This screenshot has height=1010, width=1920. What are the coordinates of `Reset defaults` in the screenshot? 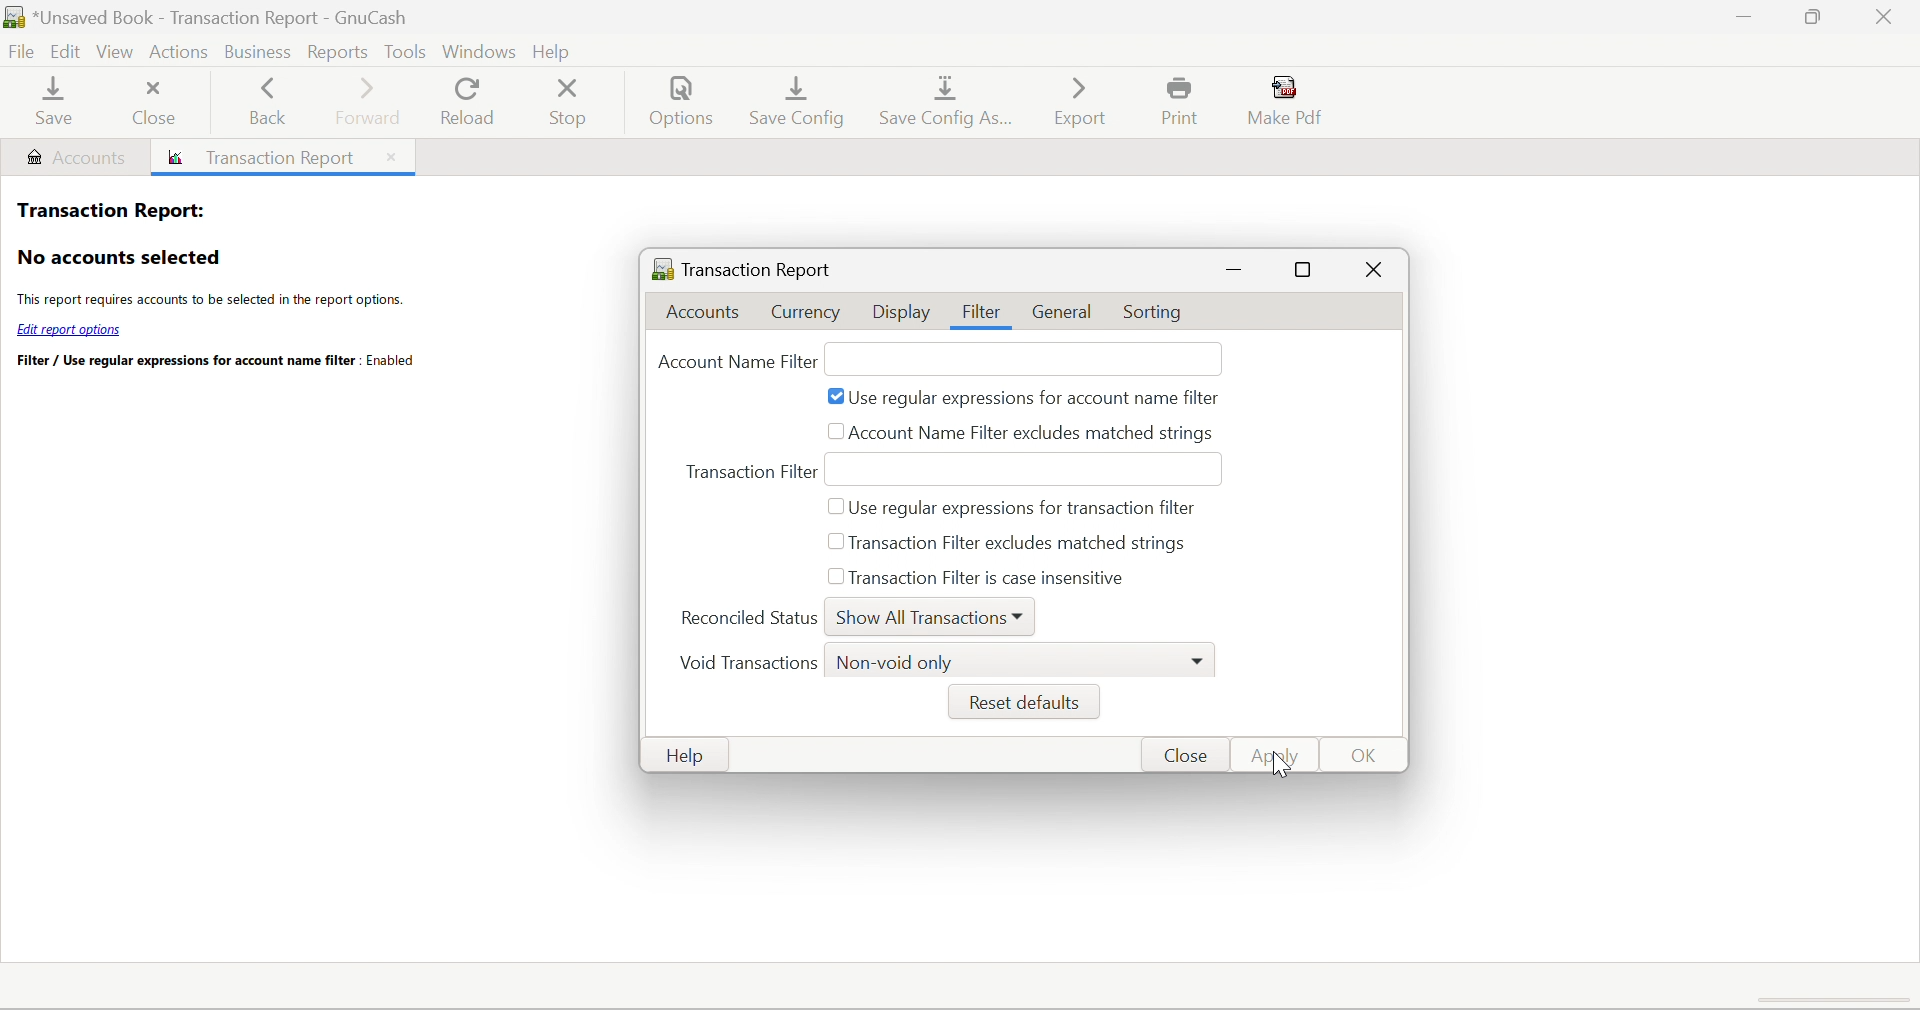 It's located at (1021, 703).